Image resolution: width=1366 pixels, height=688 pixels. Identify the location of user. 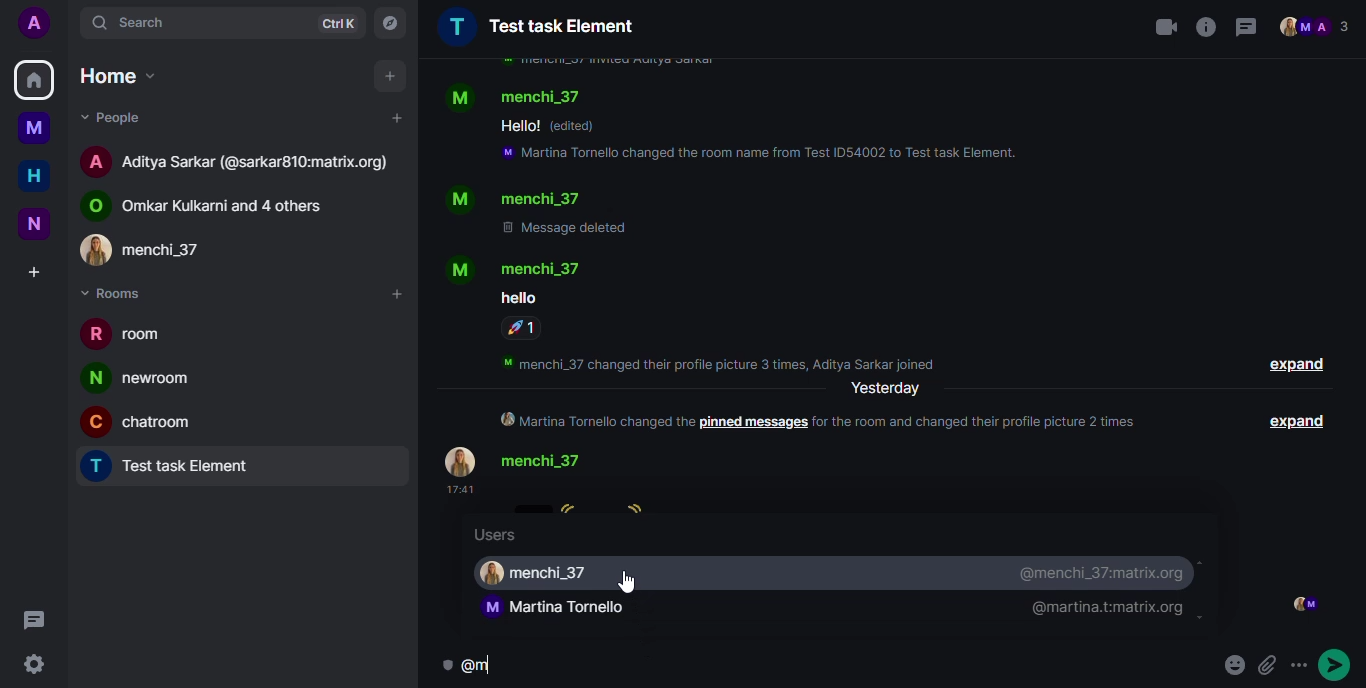
(558, 609).